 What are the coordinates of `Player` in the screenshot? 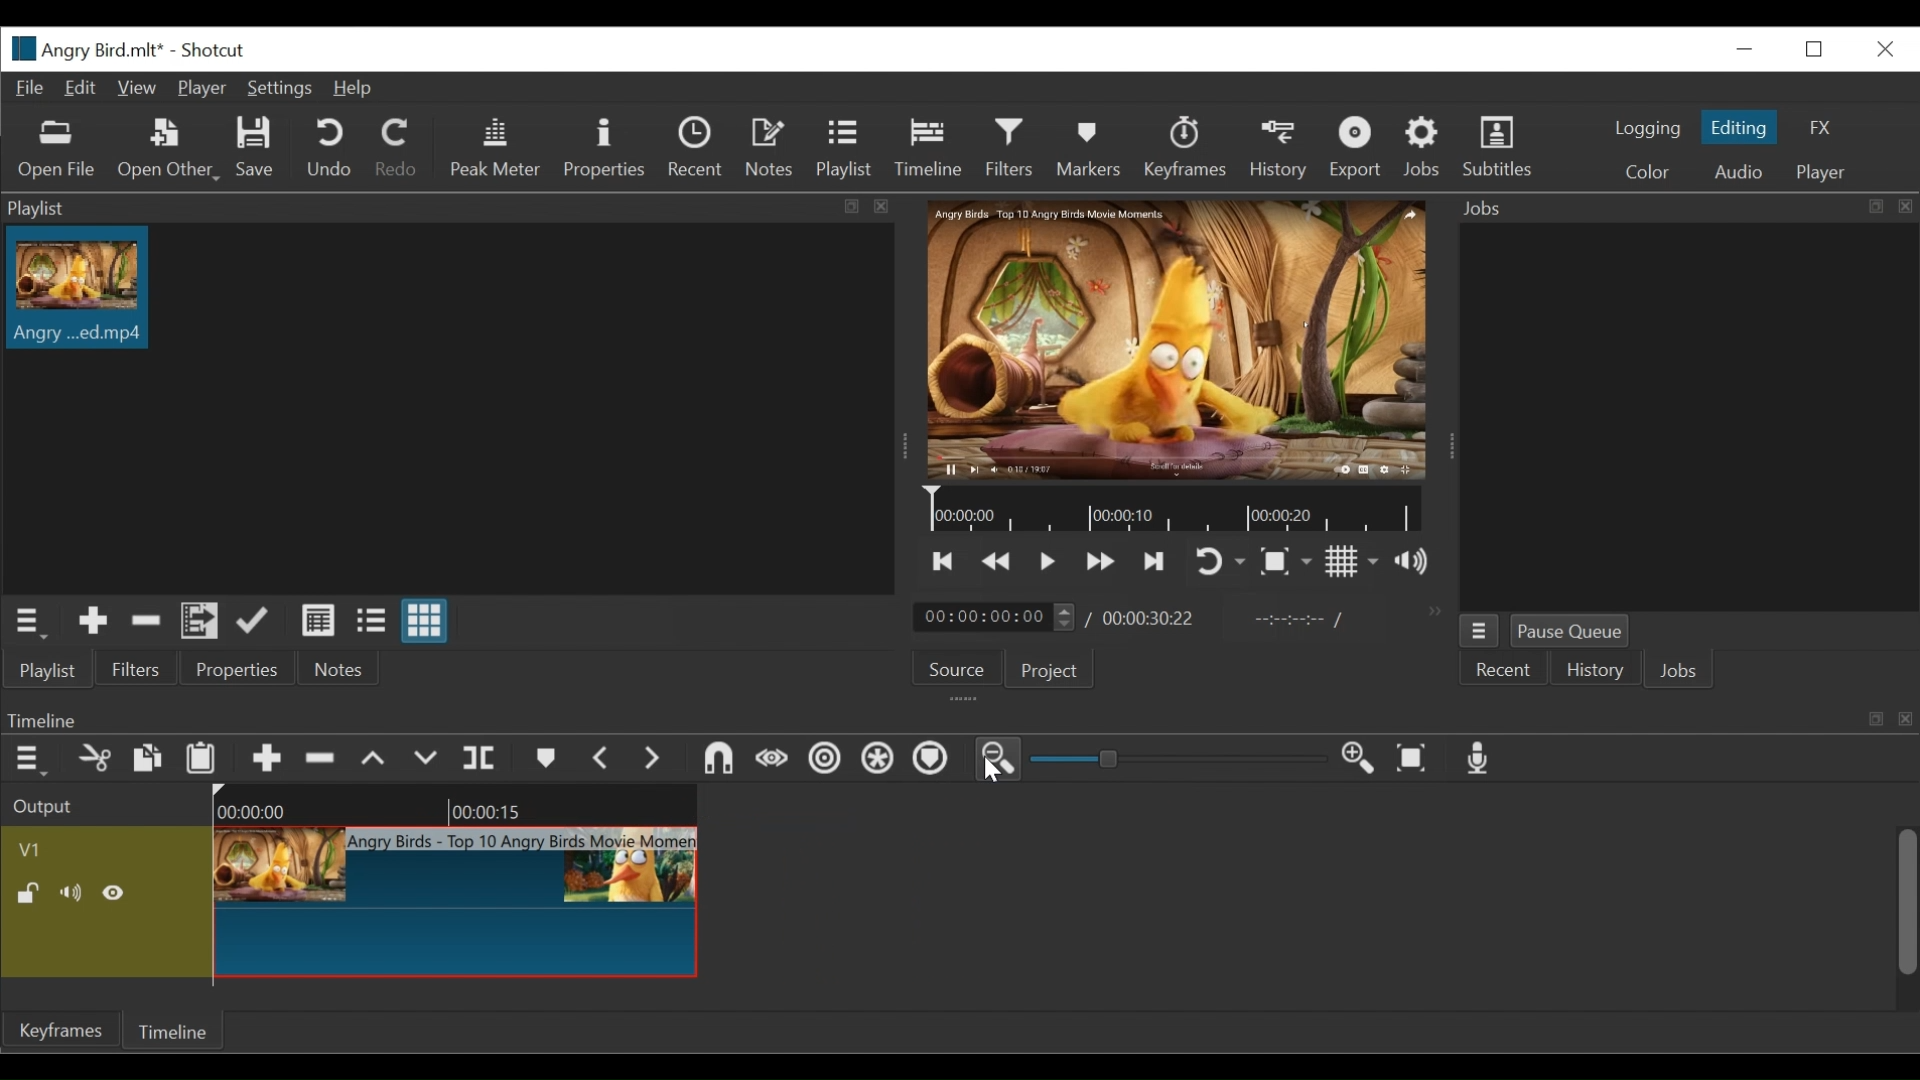 It's located at (1820, 173).